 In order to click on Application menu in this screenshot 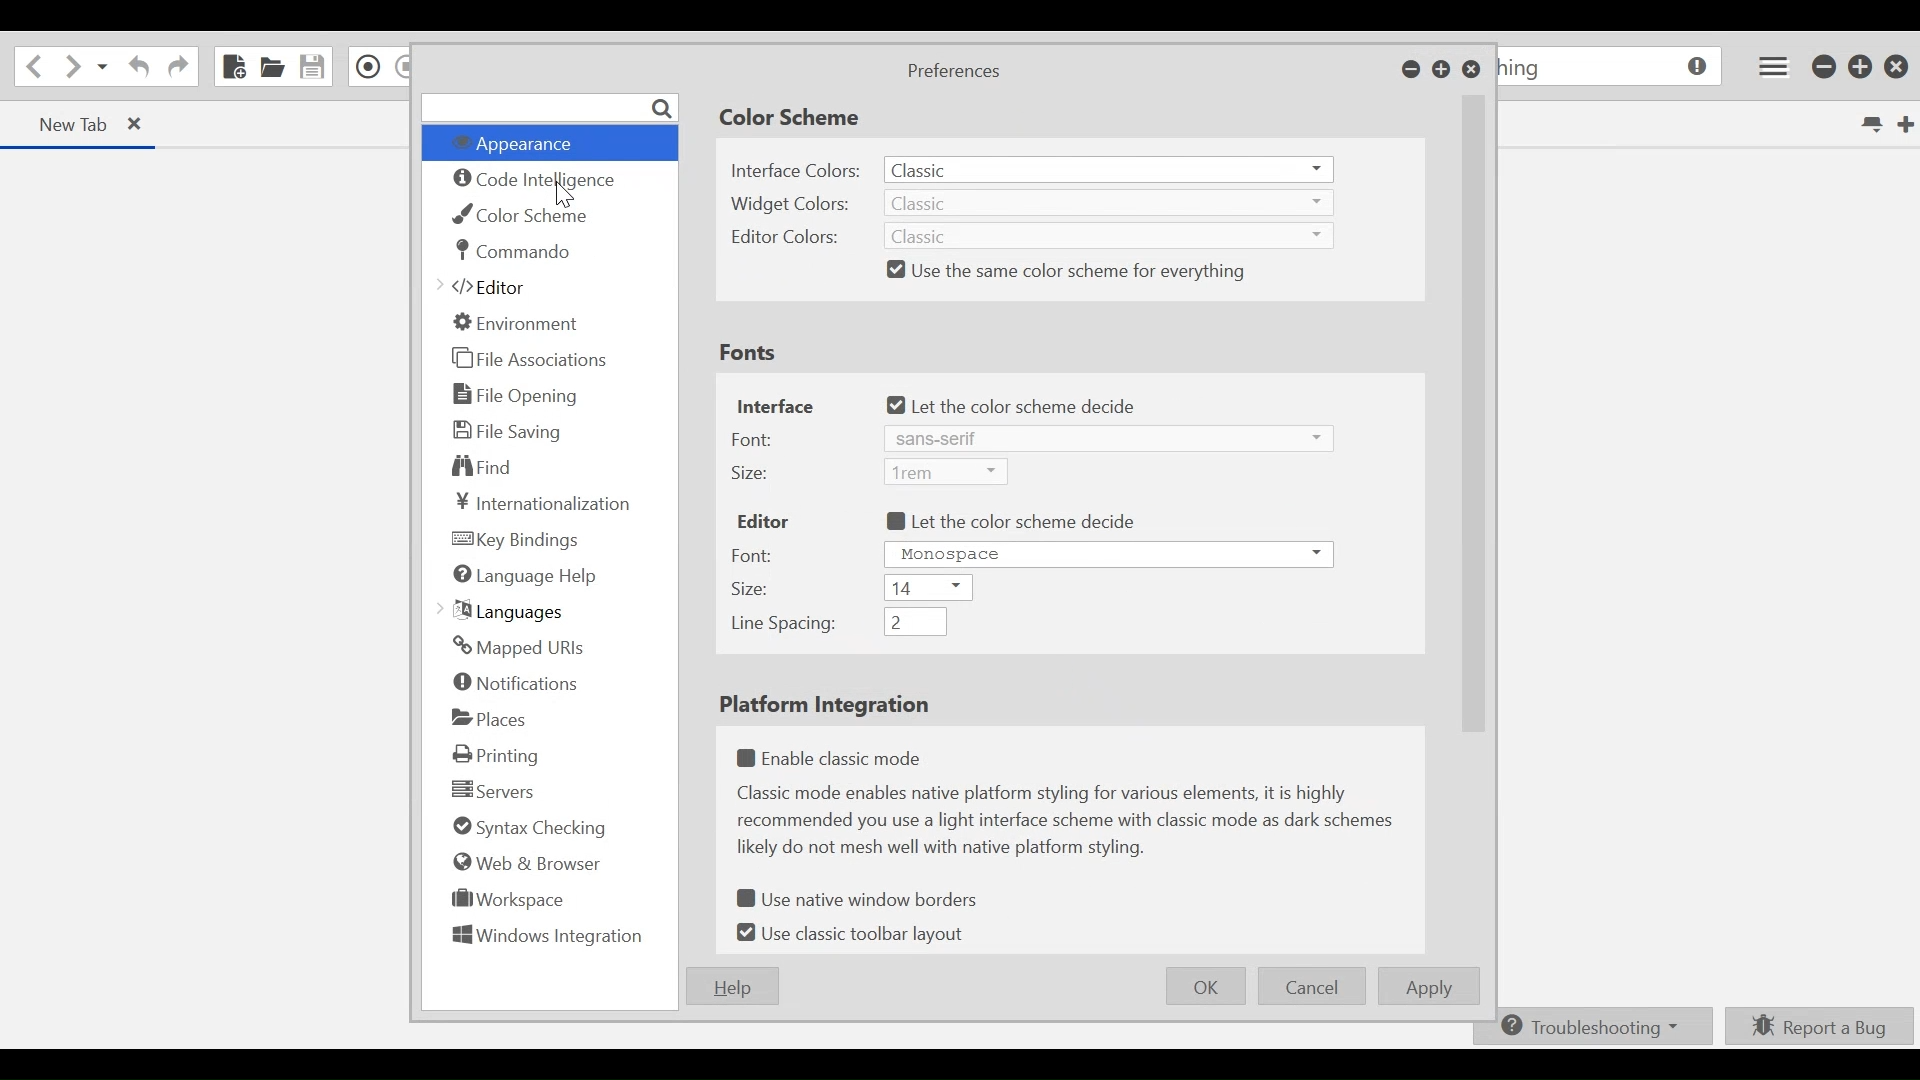, I will do `click(1769, 66)`.